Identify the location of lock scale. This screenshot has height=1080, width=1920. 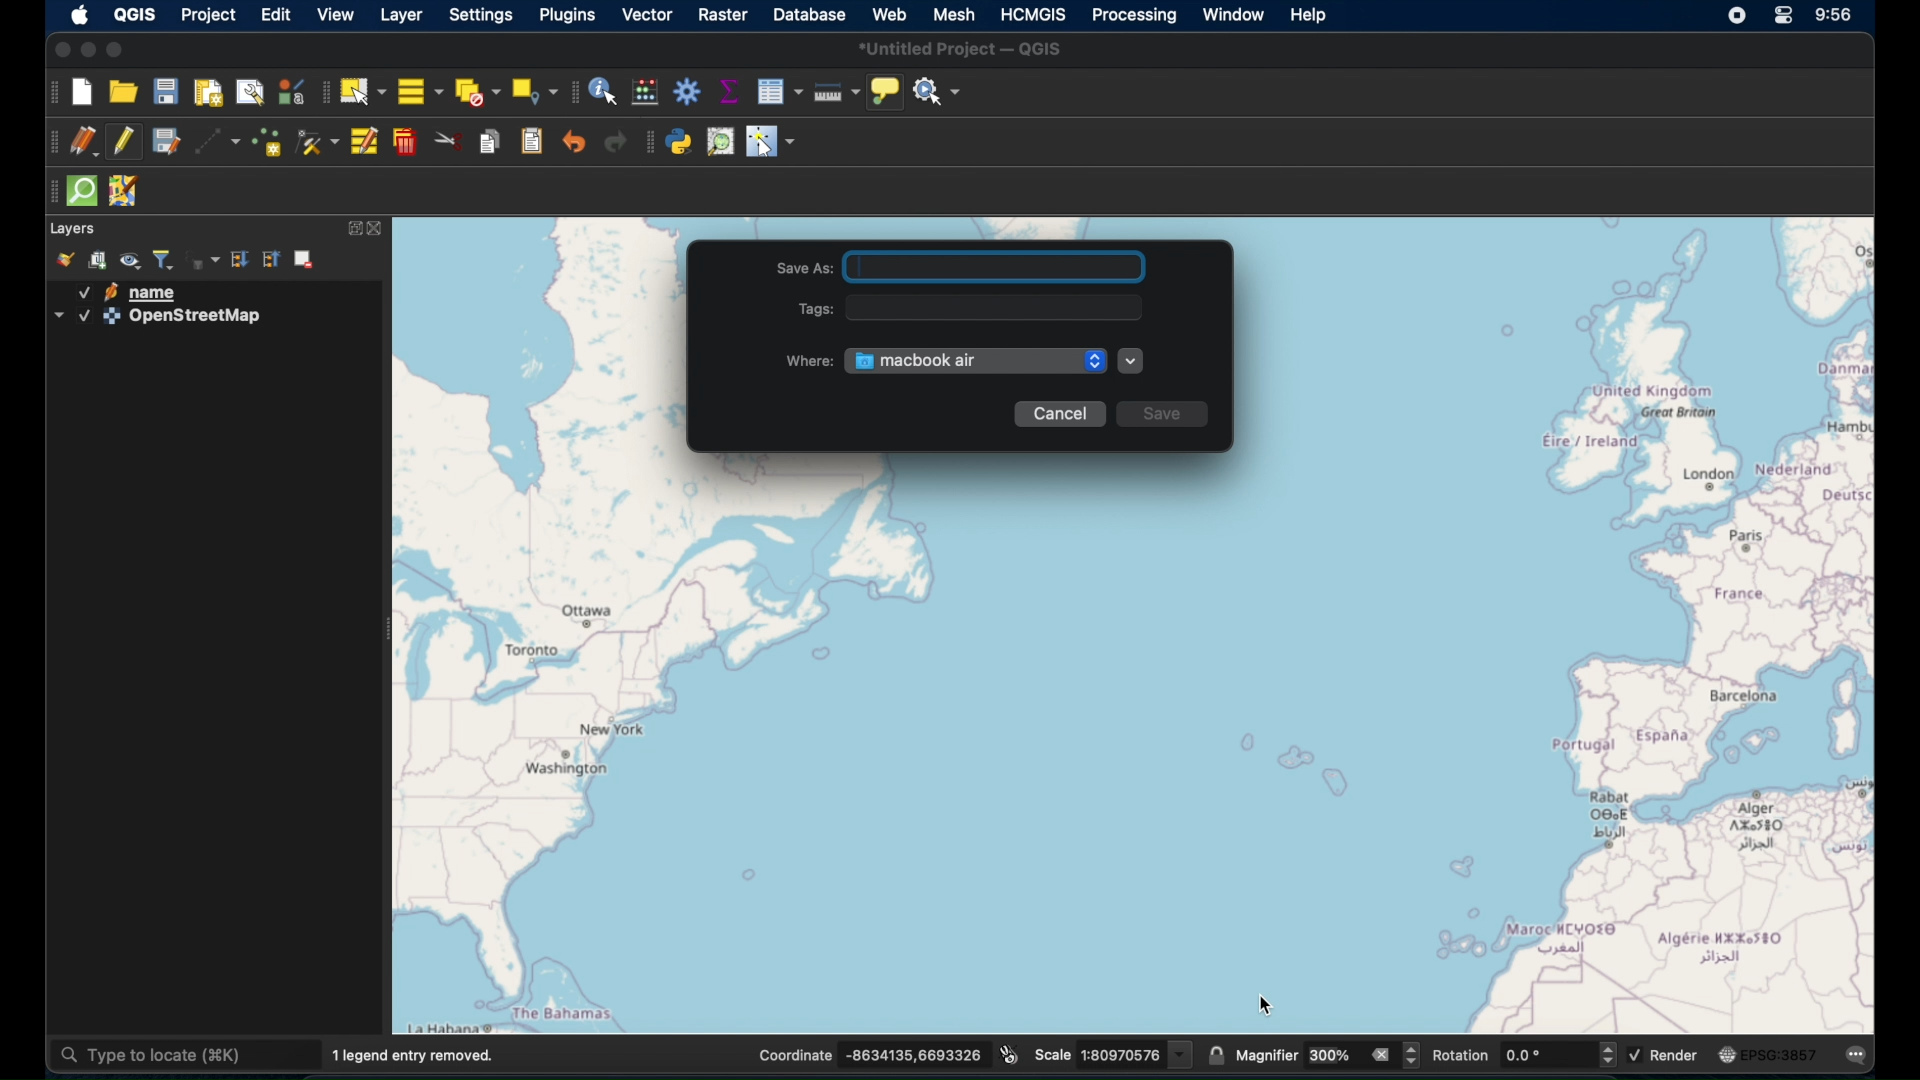
(1219, 1057).